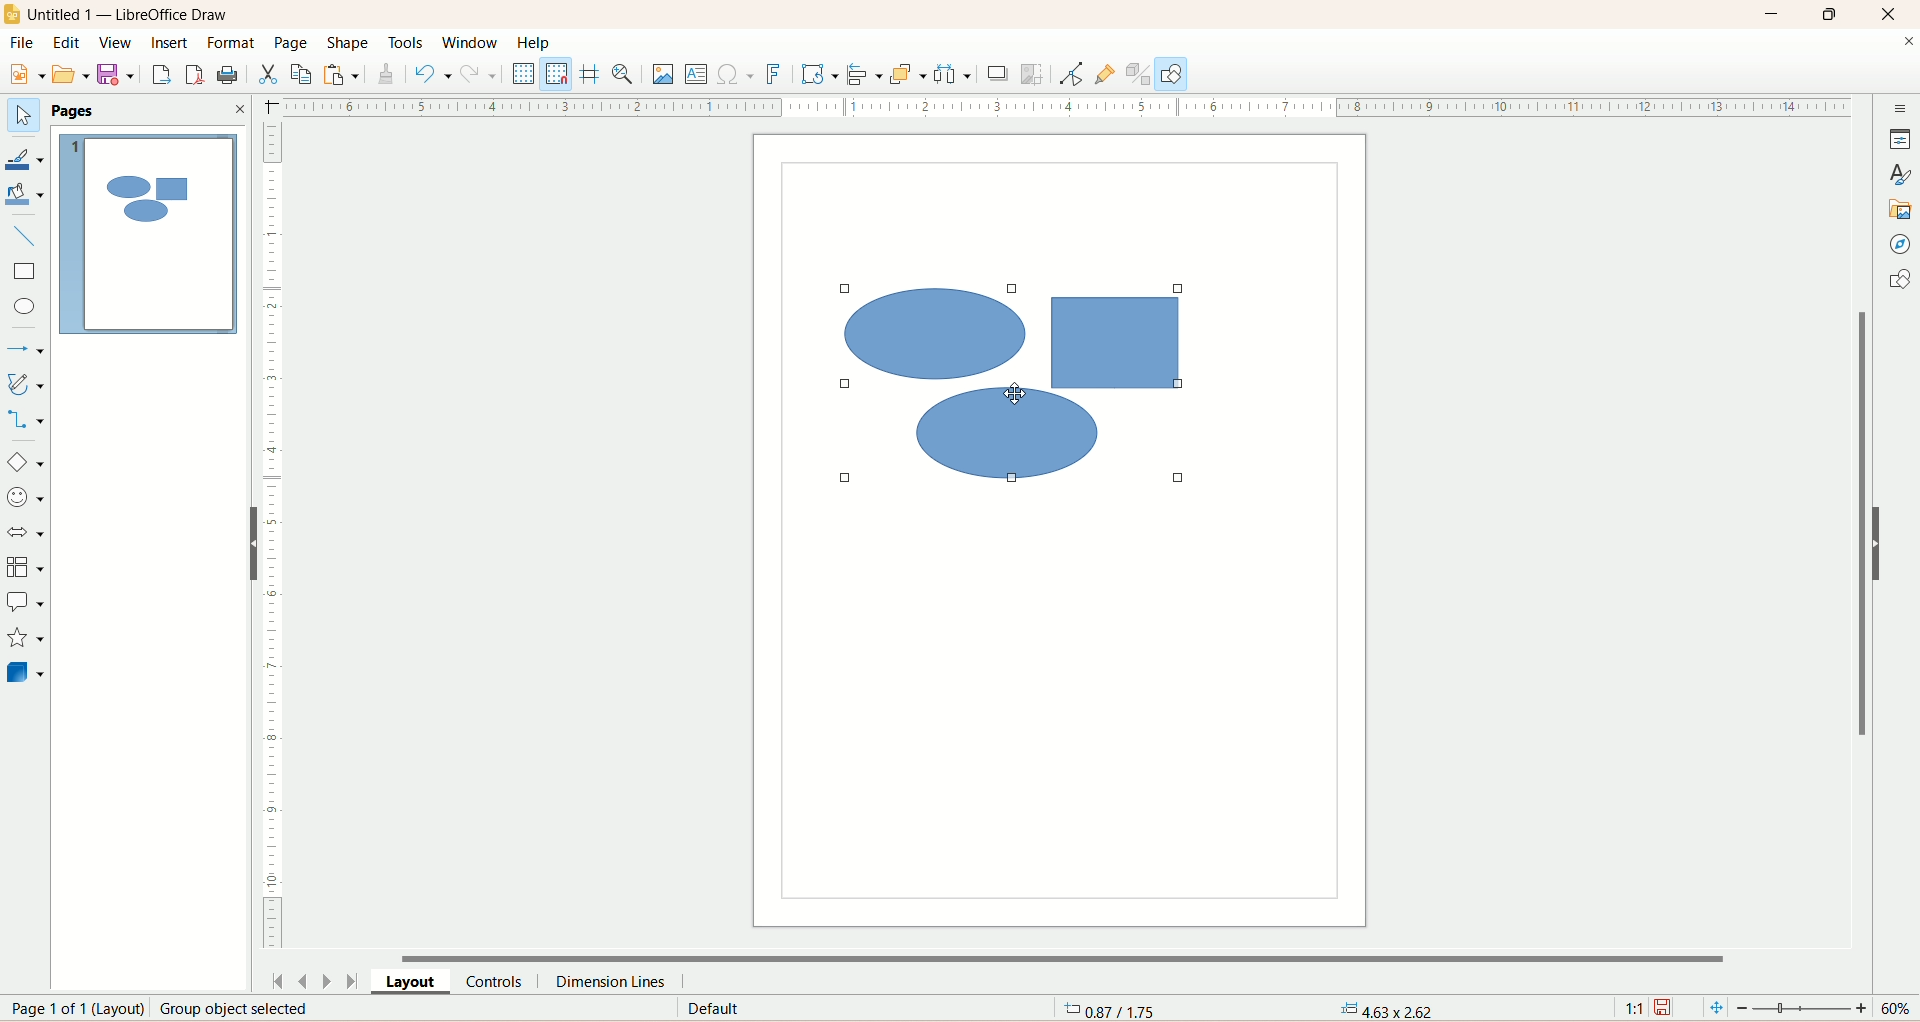  Describe the element at coordinates (24, 501) in the screenshot. I see `symbol shapes` at that location.